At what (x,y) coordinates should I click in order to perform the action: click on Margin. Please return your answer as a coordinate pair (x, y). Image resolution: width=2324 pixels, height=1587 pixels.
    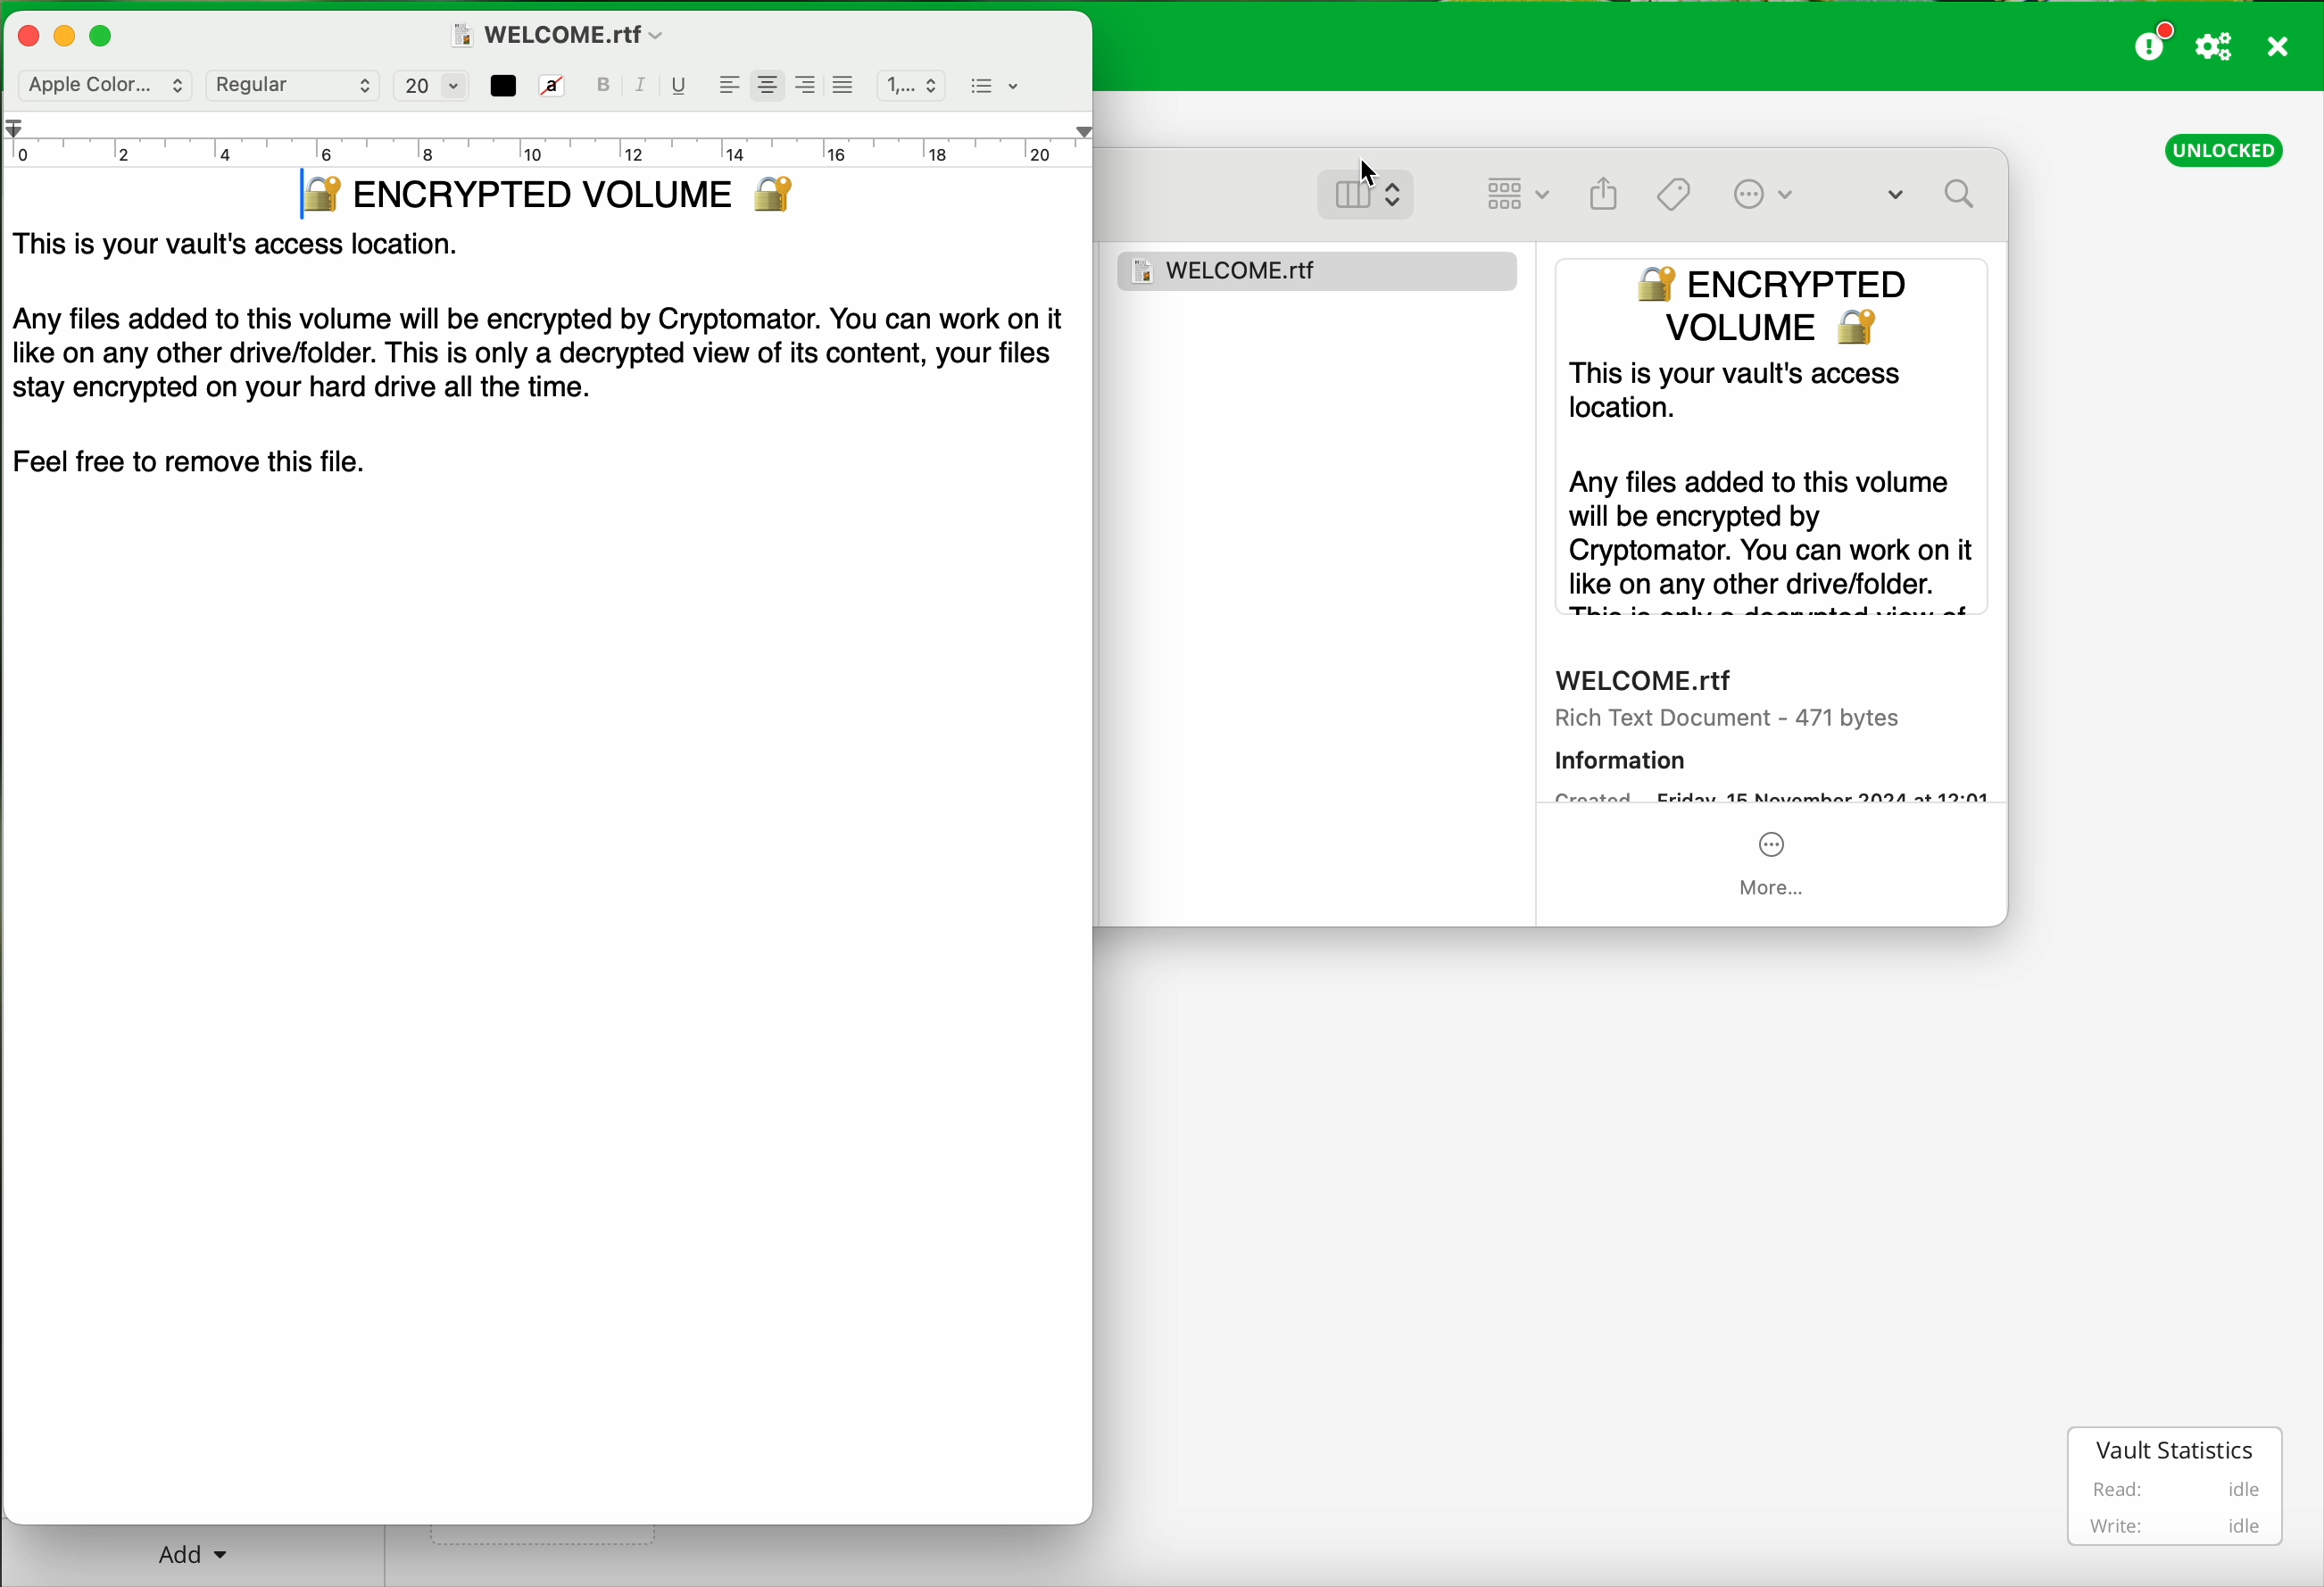
    Looking at the image, I should click on (548, 137).